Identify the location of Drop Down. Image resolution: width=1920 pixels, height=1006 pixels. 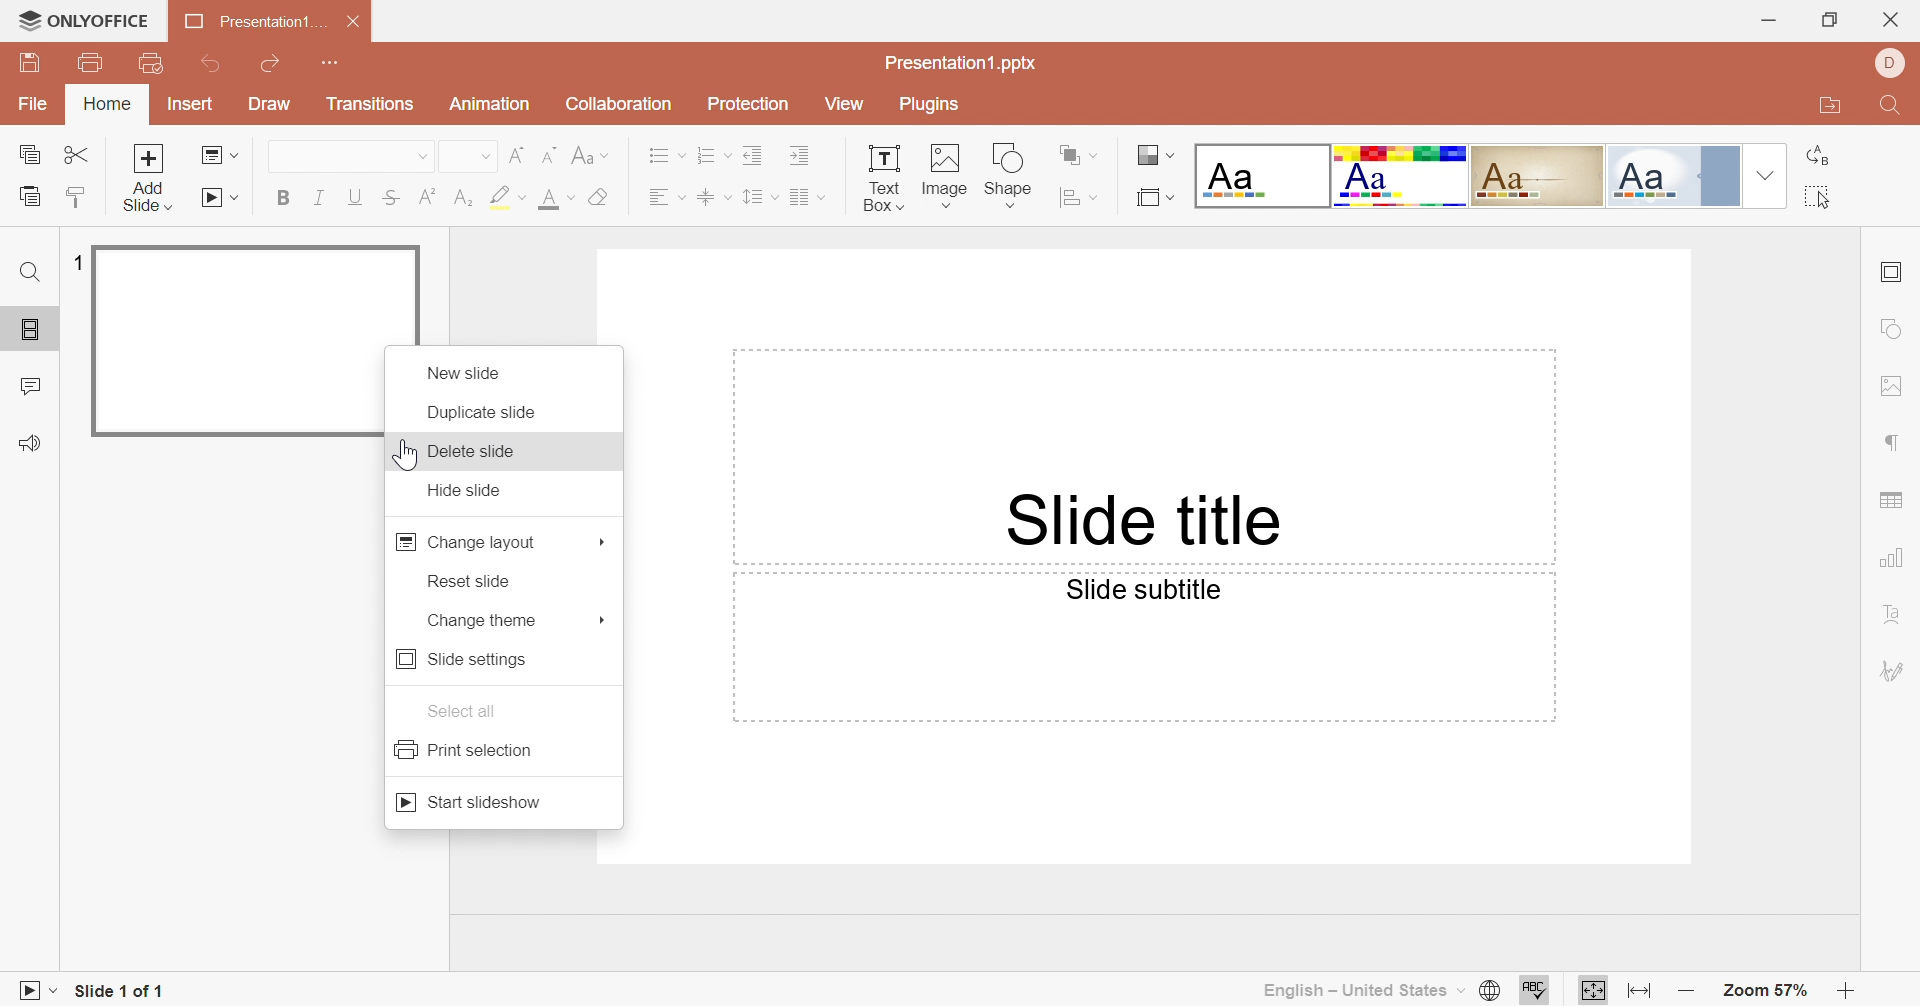
(424, 155).